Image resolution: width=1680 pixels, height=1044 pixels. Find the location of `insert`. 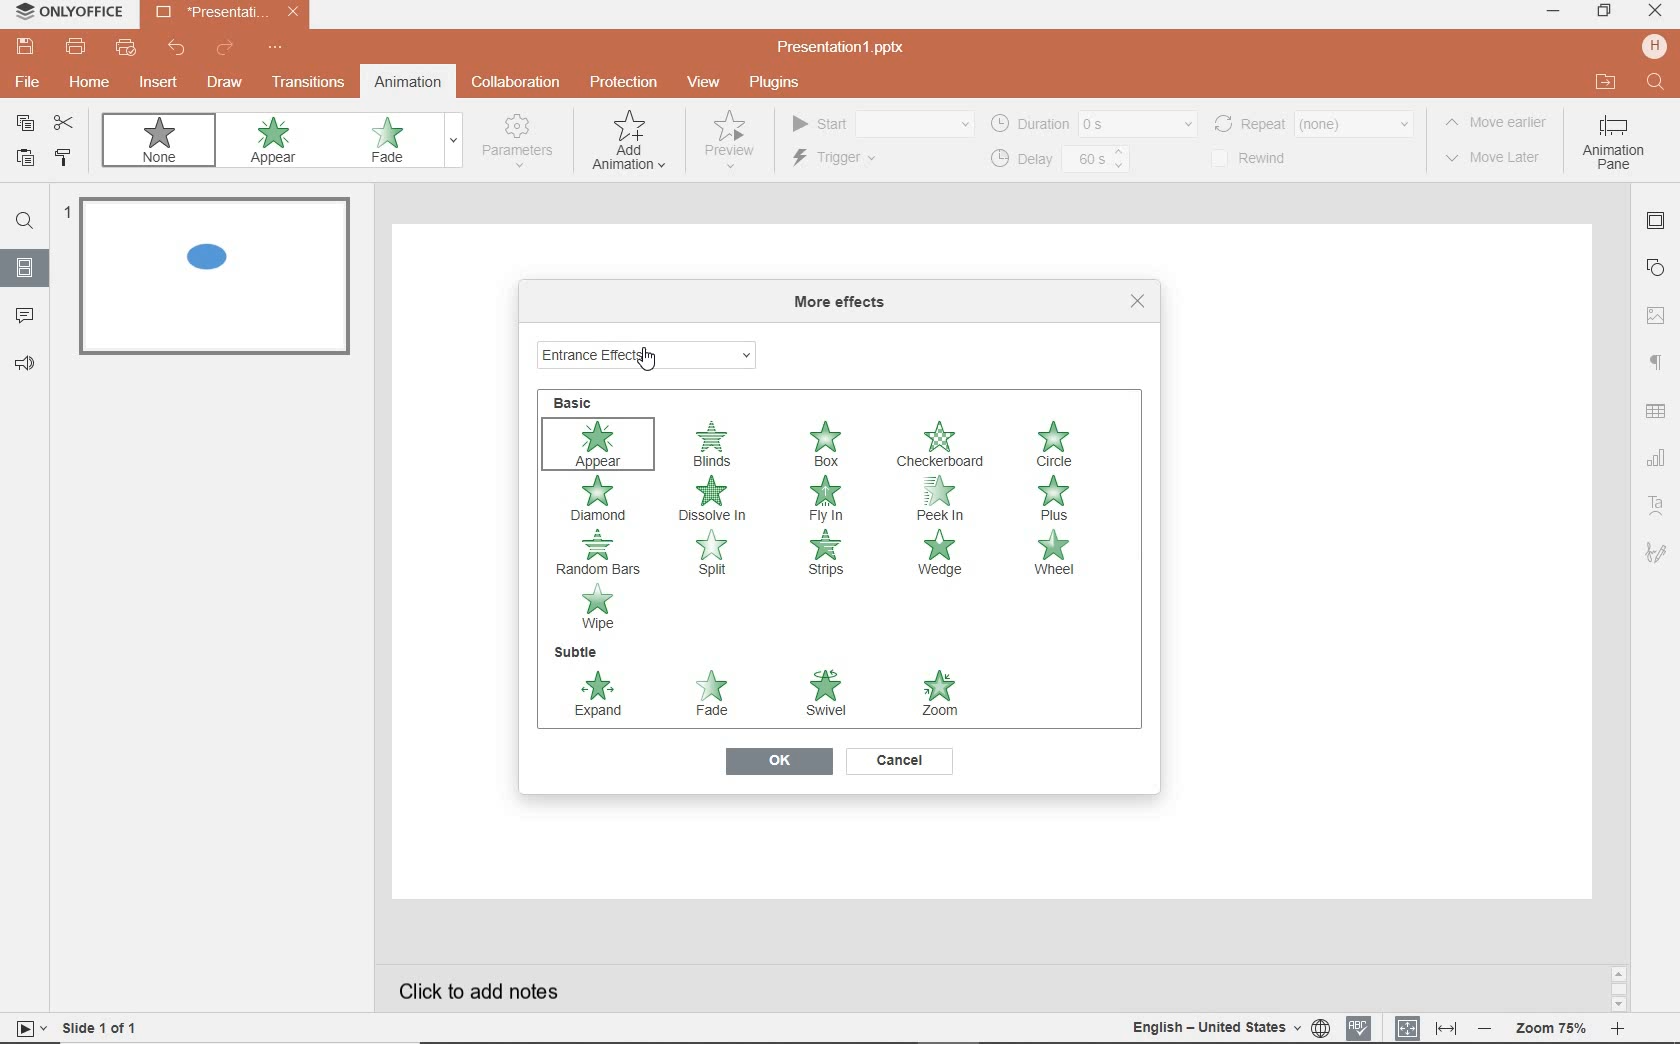

insert is located at coordinates (155, 83).